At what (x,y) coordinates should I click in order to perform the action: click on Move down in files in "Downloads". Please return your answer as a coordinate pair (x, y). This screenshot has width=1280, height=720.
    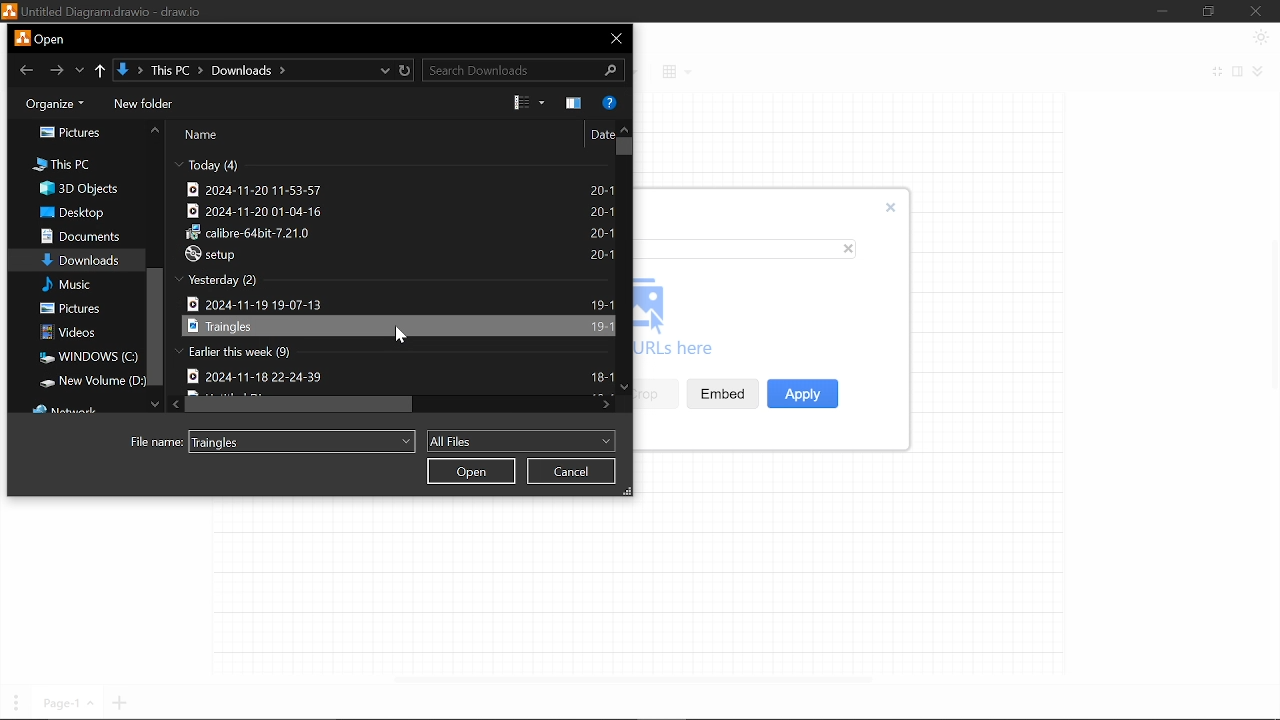
    Looking at the image, I should click on (625, 388).